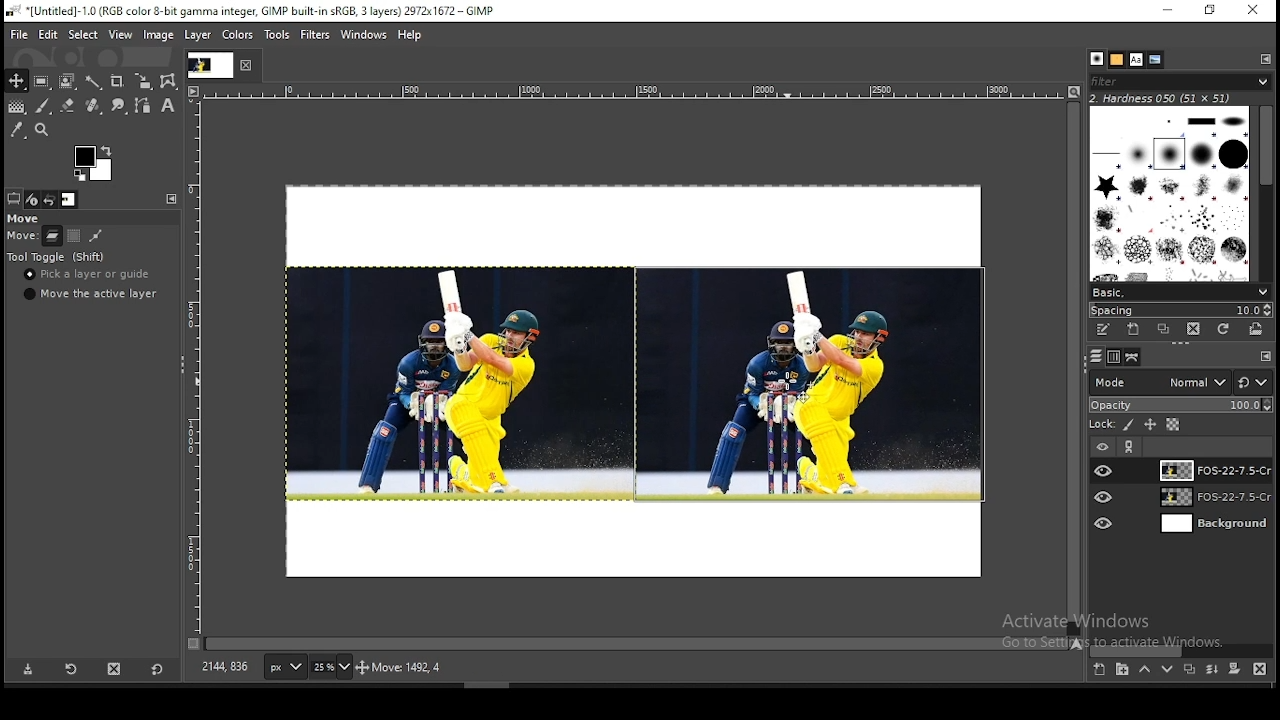 The height and width of the screenshot is (720, 1280). Describe the element at coordinates (1122, 671) in the screenshot. I see `new layer group` at that location.